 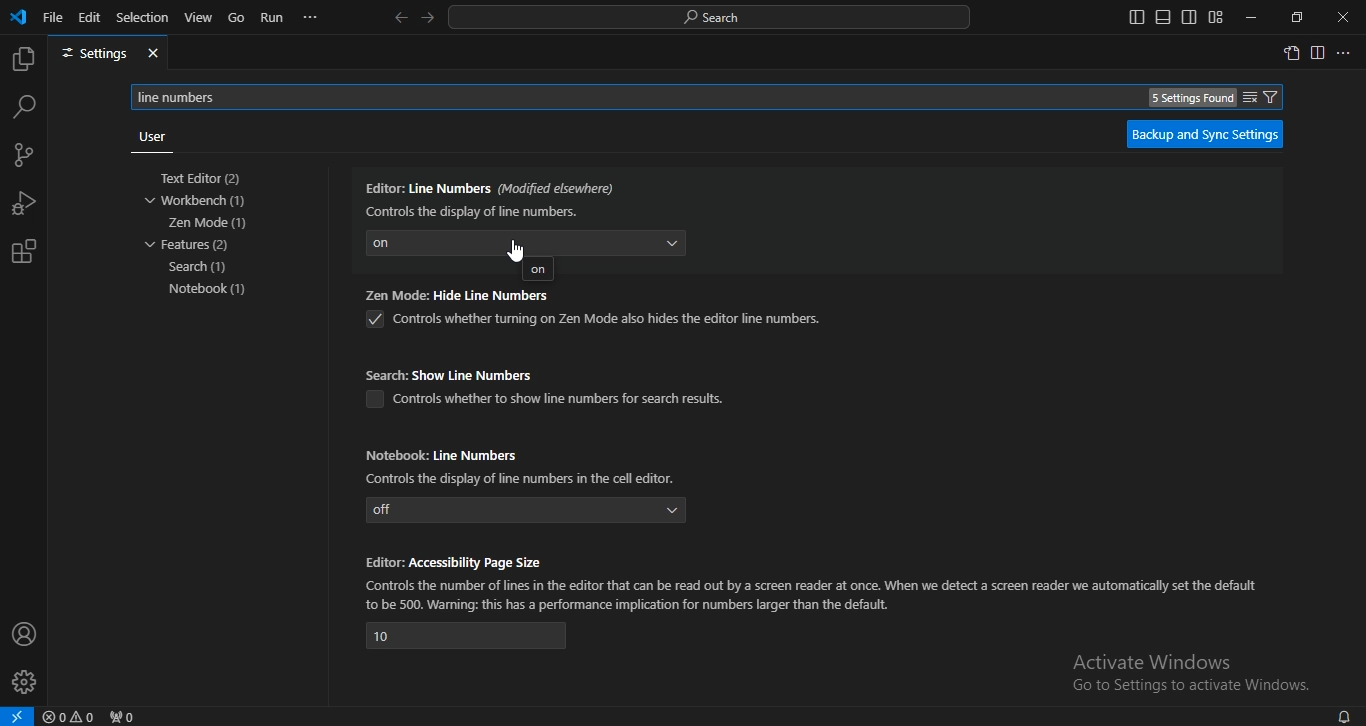 What do you see at coordinates (1162, 17) in the screenshot?
I see `toggle panel` at bounding box center [1162, 17].